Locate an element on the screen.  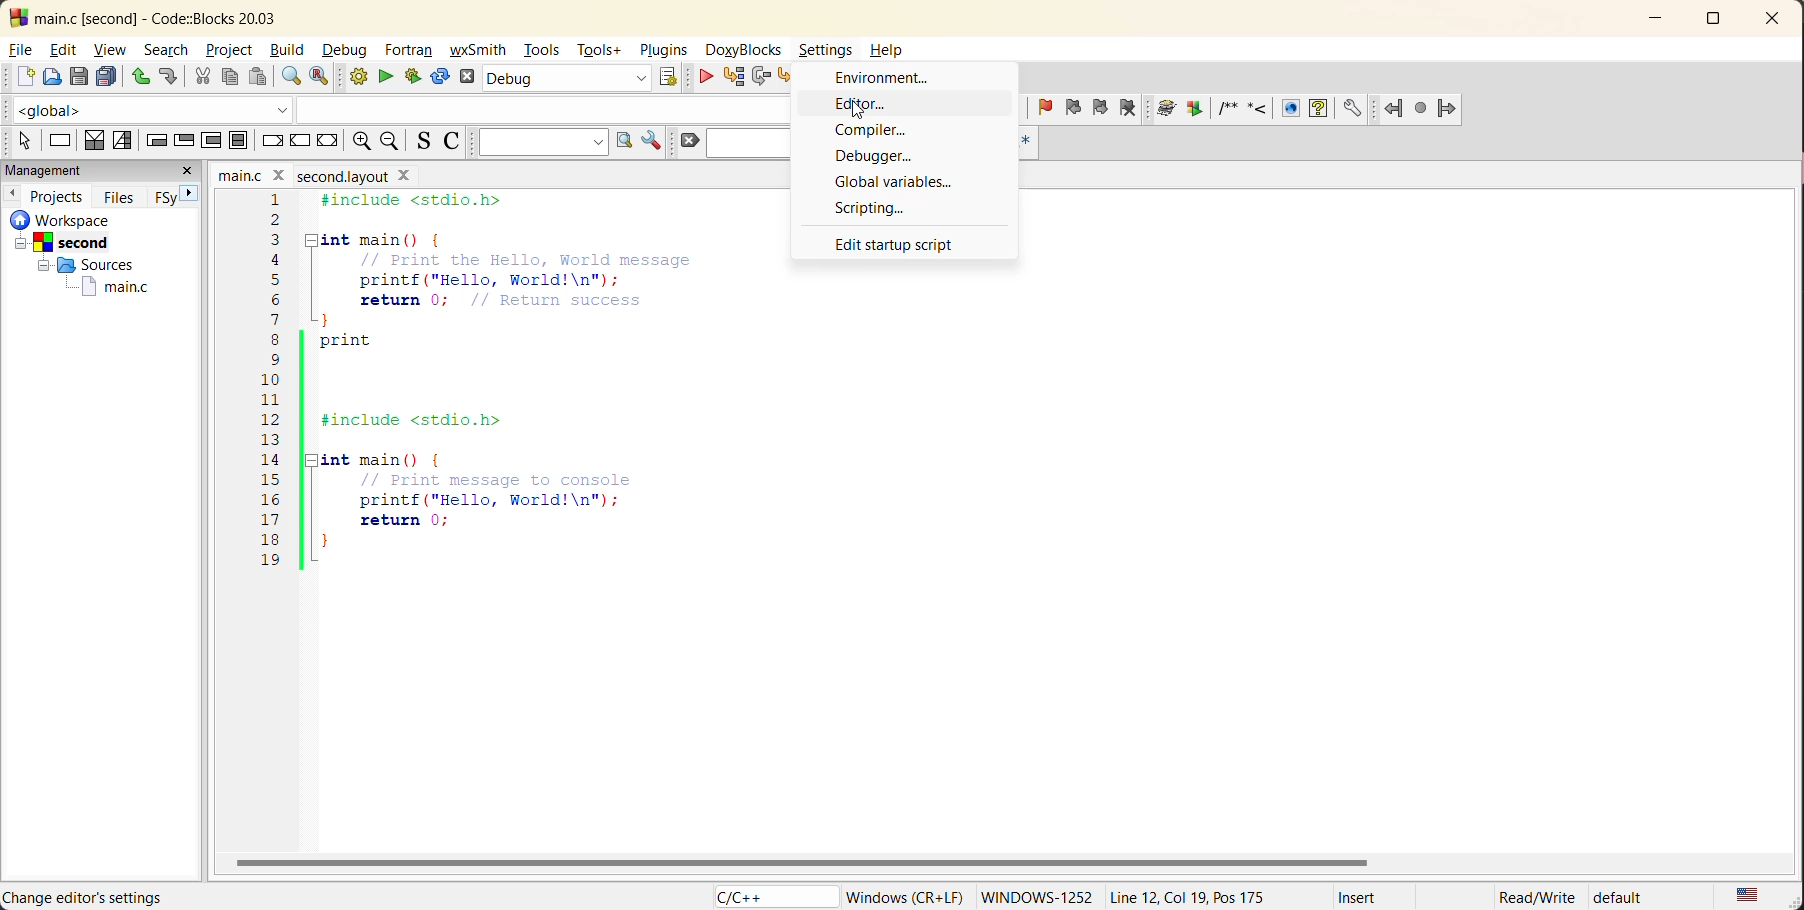
paste is located at coordinates (258, 77).